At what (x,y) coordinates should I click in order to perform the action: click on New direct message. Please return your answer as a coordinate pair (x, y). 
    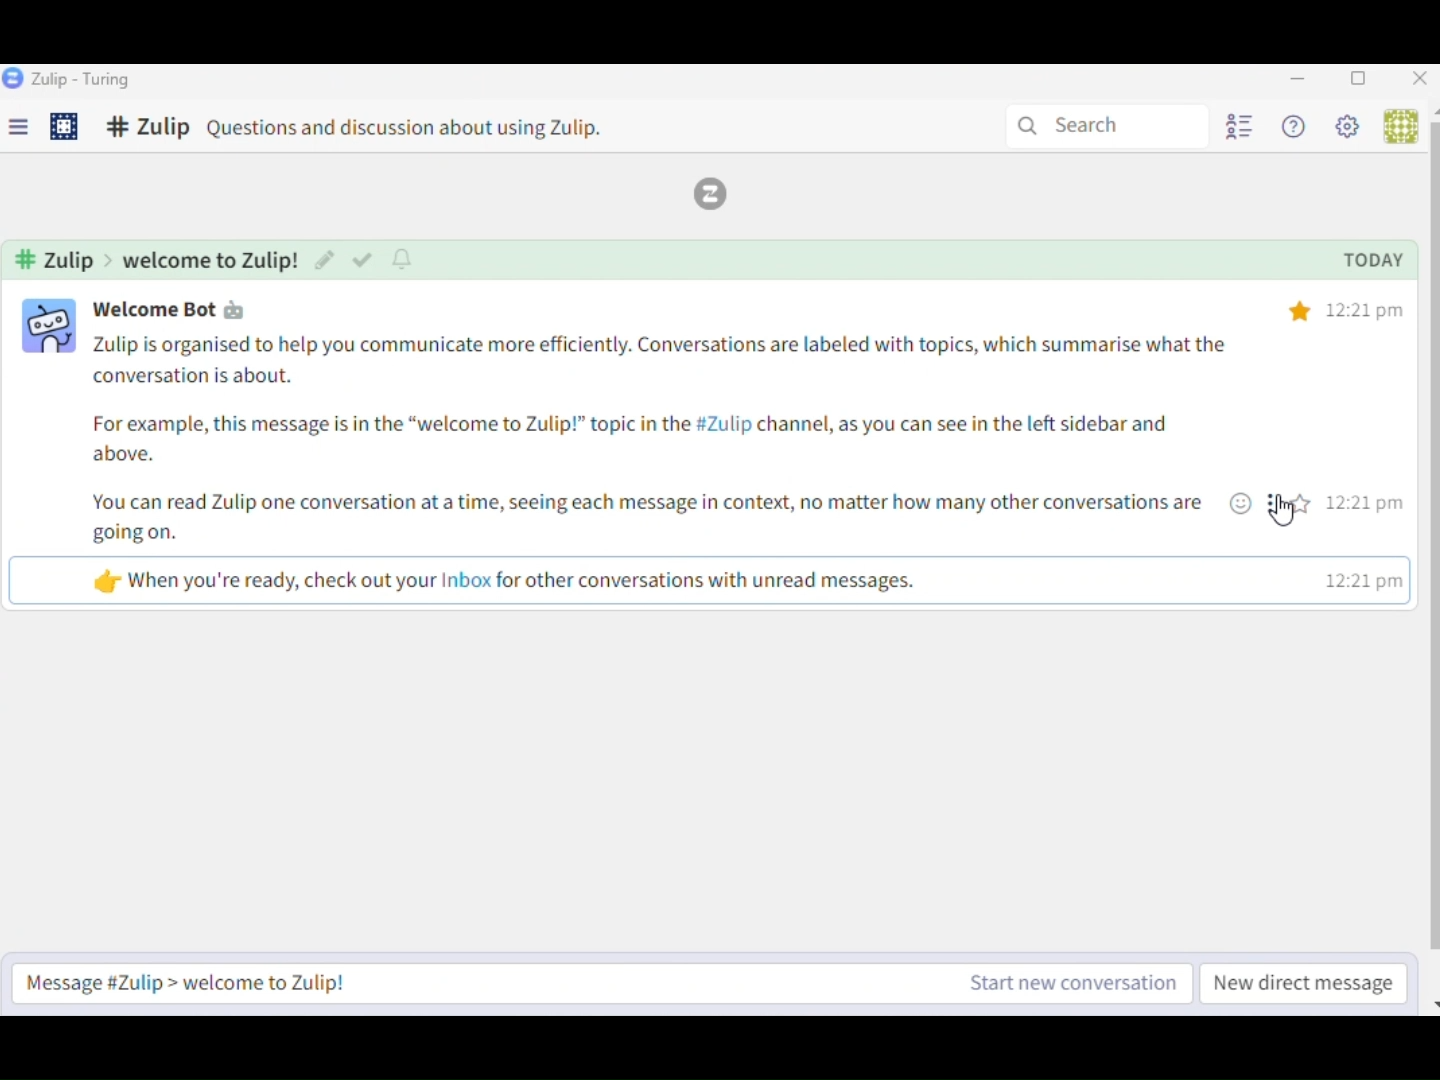
    Looking at the image, I should click on (1303, 982).